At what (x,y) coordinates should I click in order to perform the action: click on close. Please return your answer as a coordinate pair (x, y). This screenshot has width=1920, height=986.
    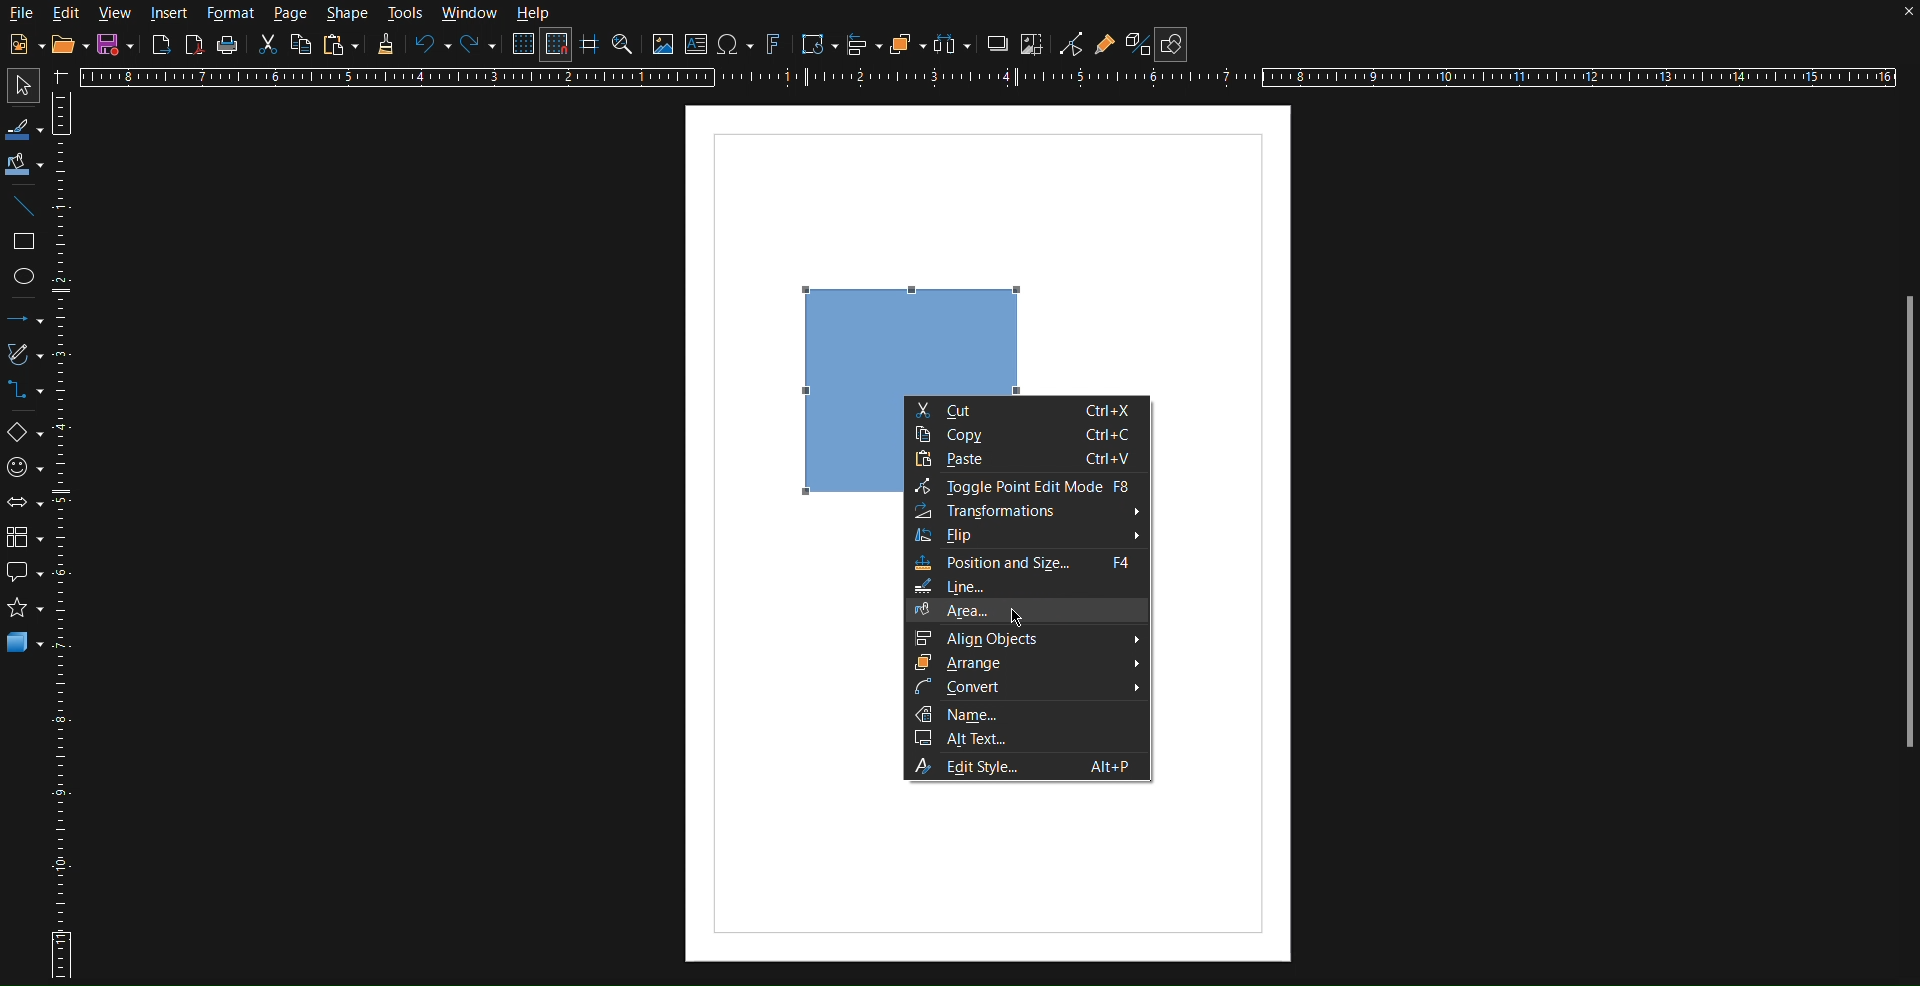
    Looking at the image, I should click on (1888, 17).